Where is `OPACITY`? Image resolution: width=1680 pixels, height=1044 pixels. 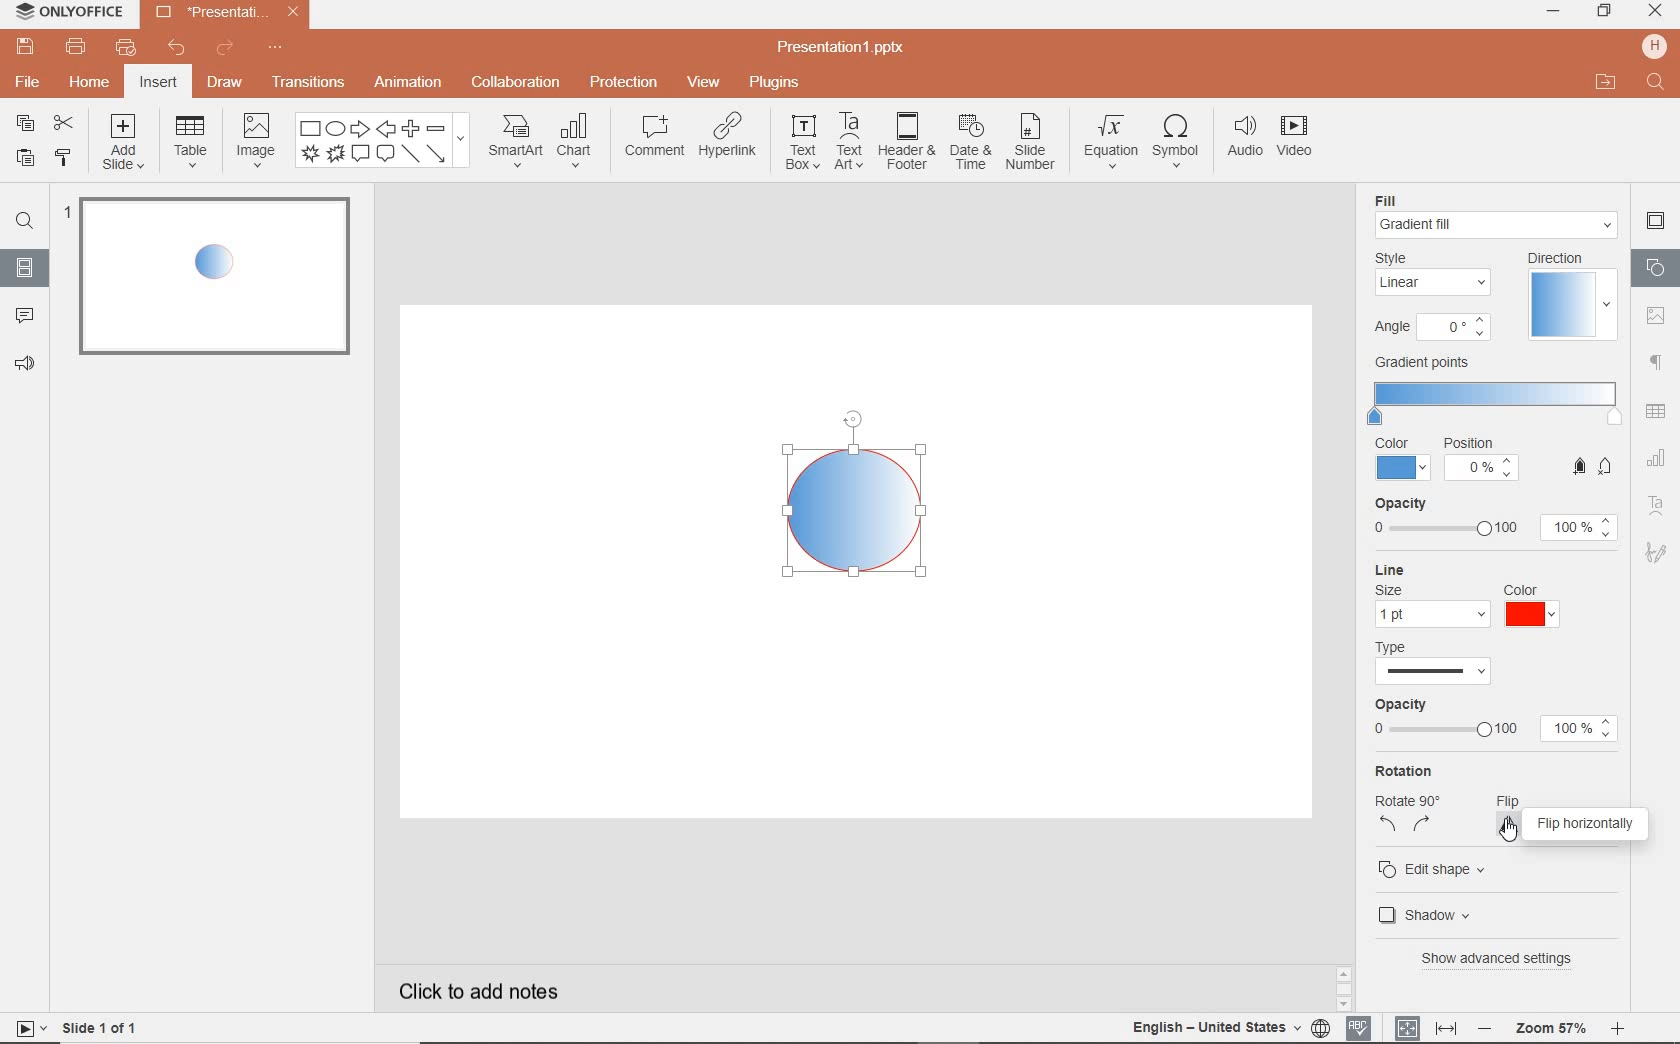 OPACITY is located at coordinates (1496, 722).